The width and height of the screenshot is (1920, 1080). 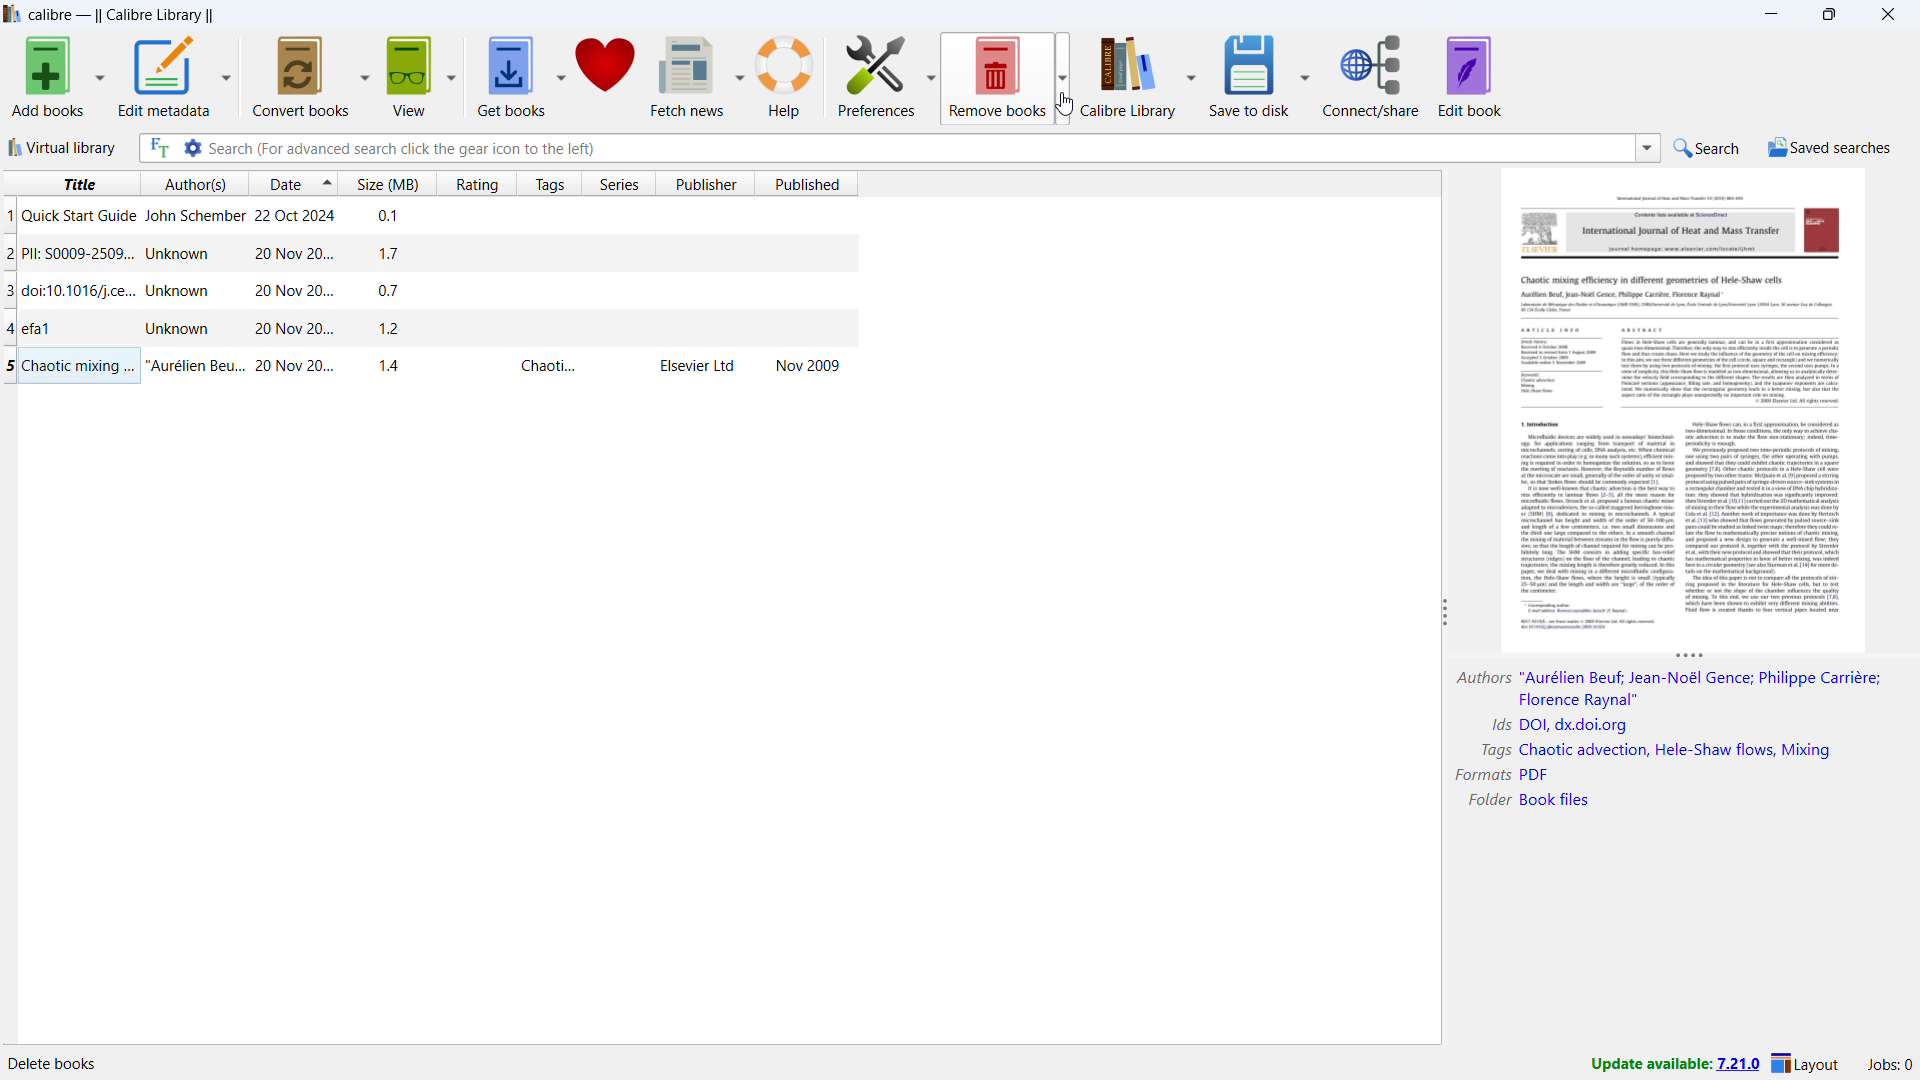 I want to click on full text search, so click(x=158, y=147).